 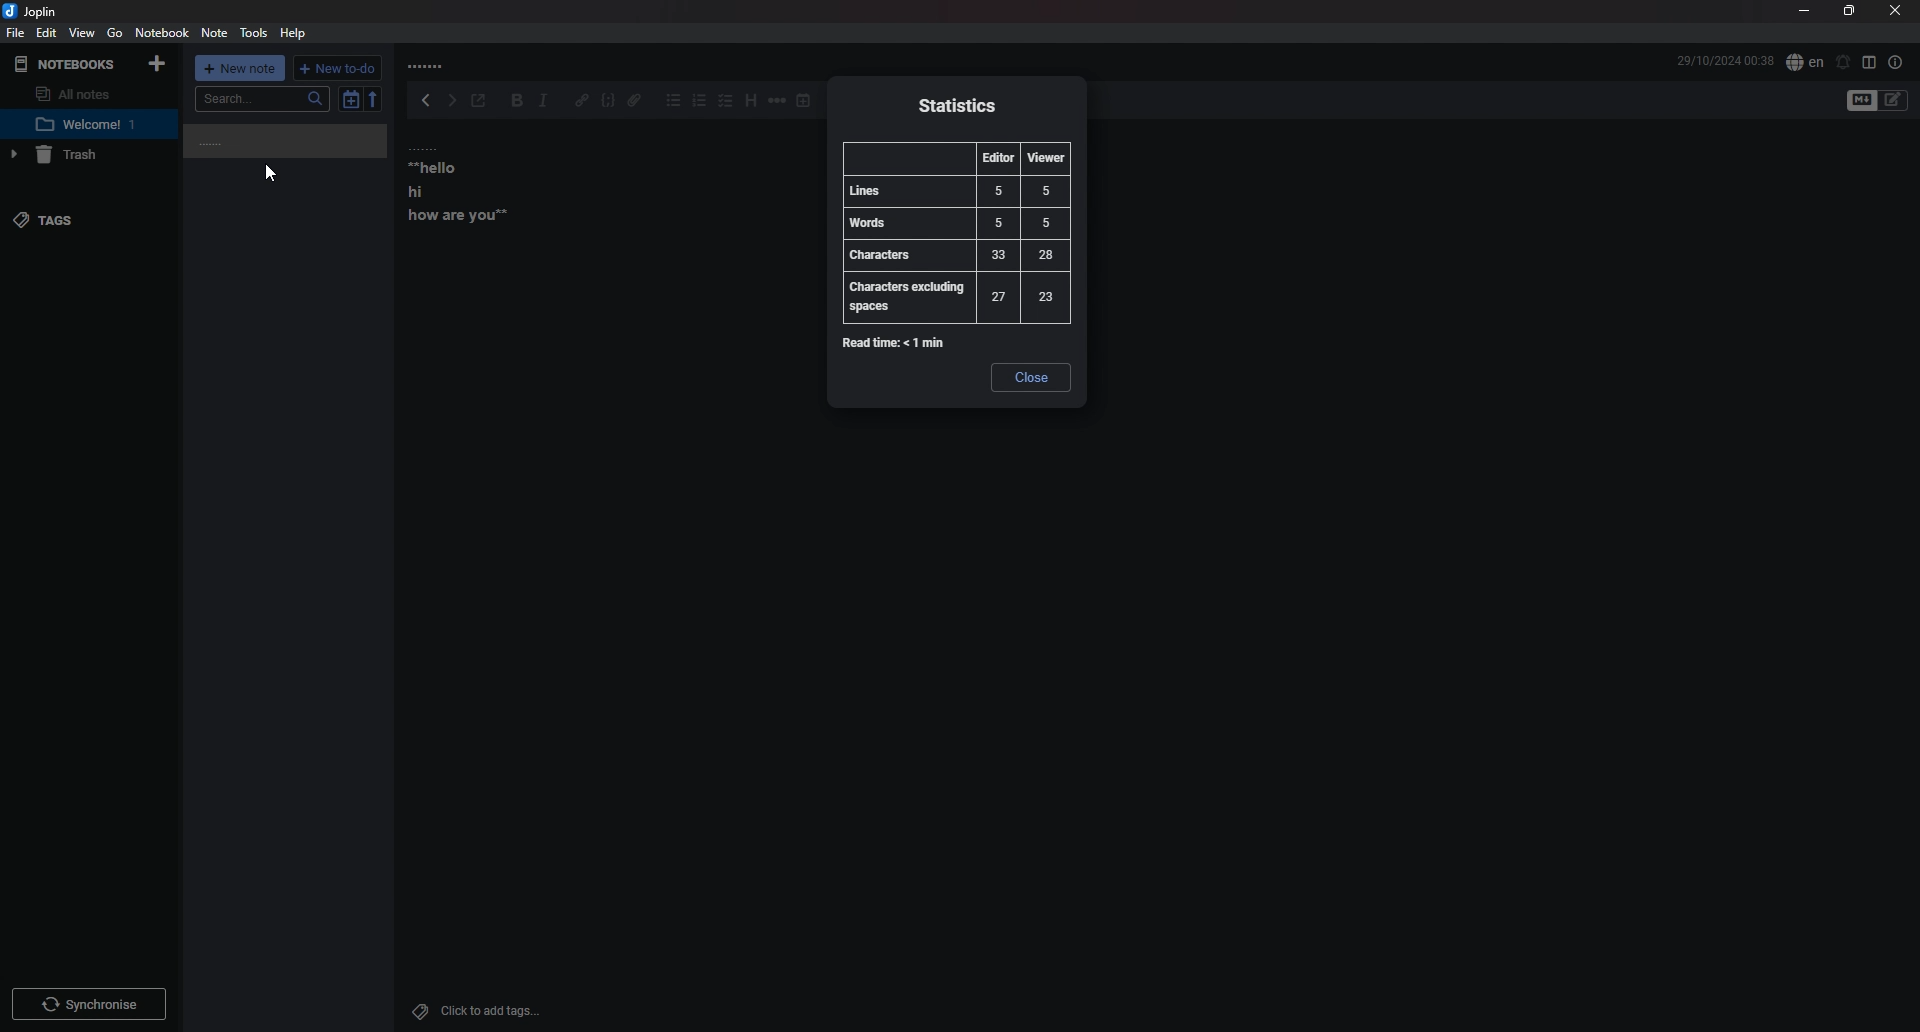 What do you see at coordinates (1845, 63) in the screenshot?
I see `Set alarm` at bounding box center [1845, 63].